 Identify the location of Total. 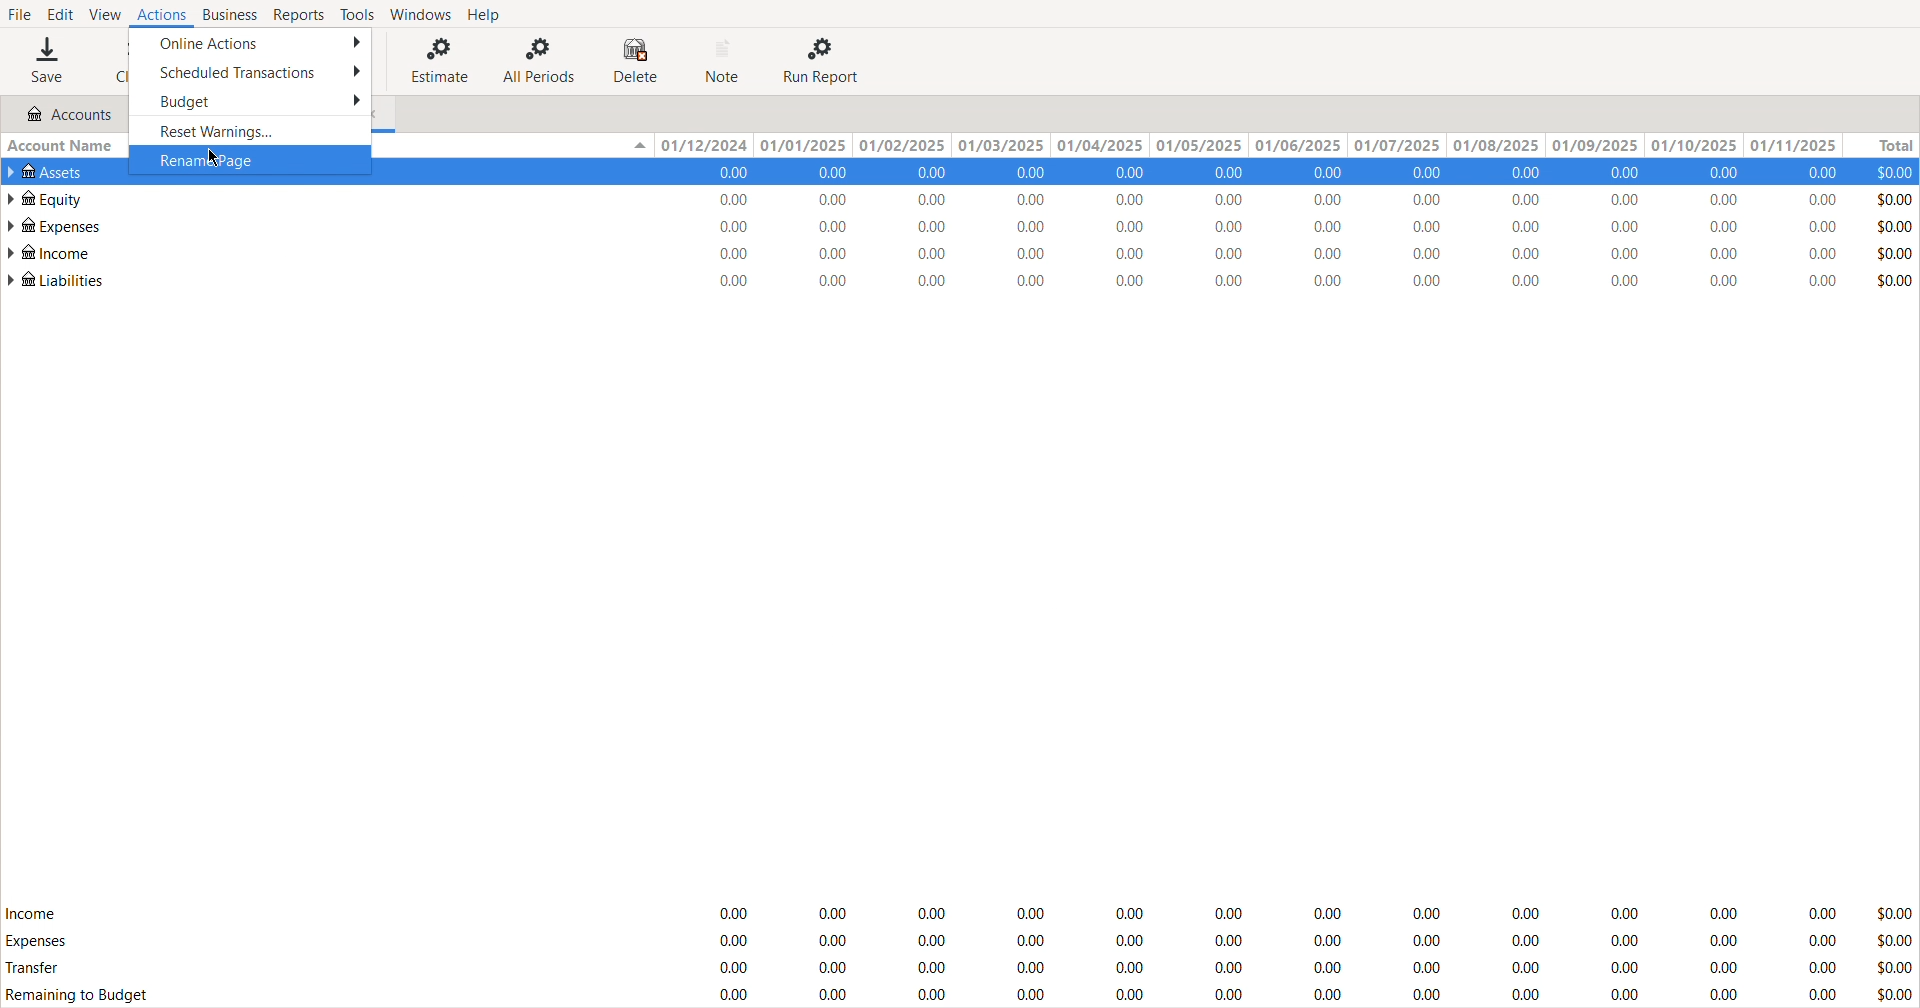
(1879, 146).